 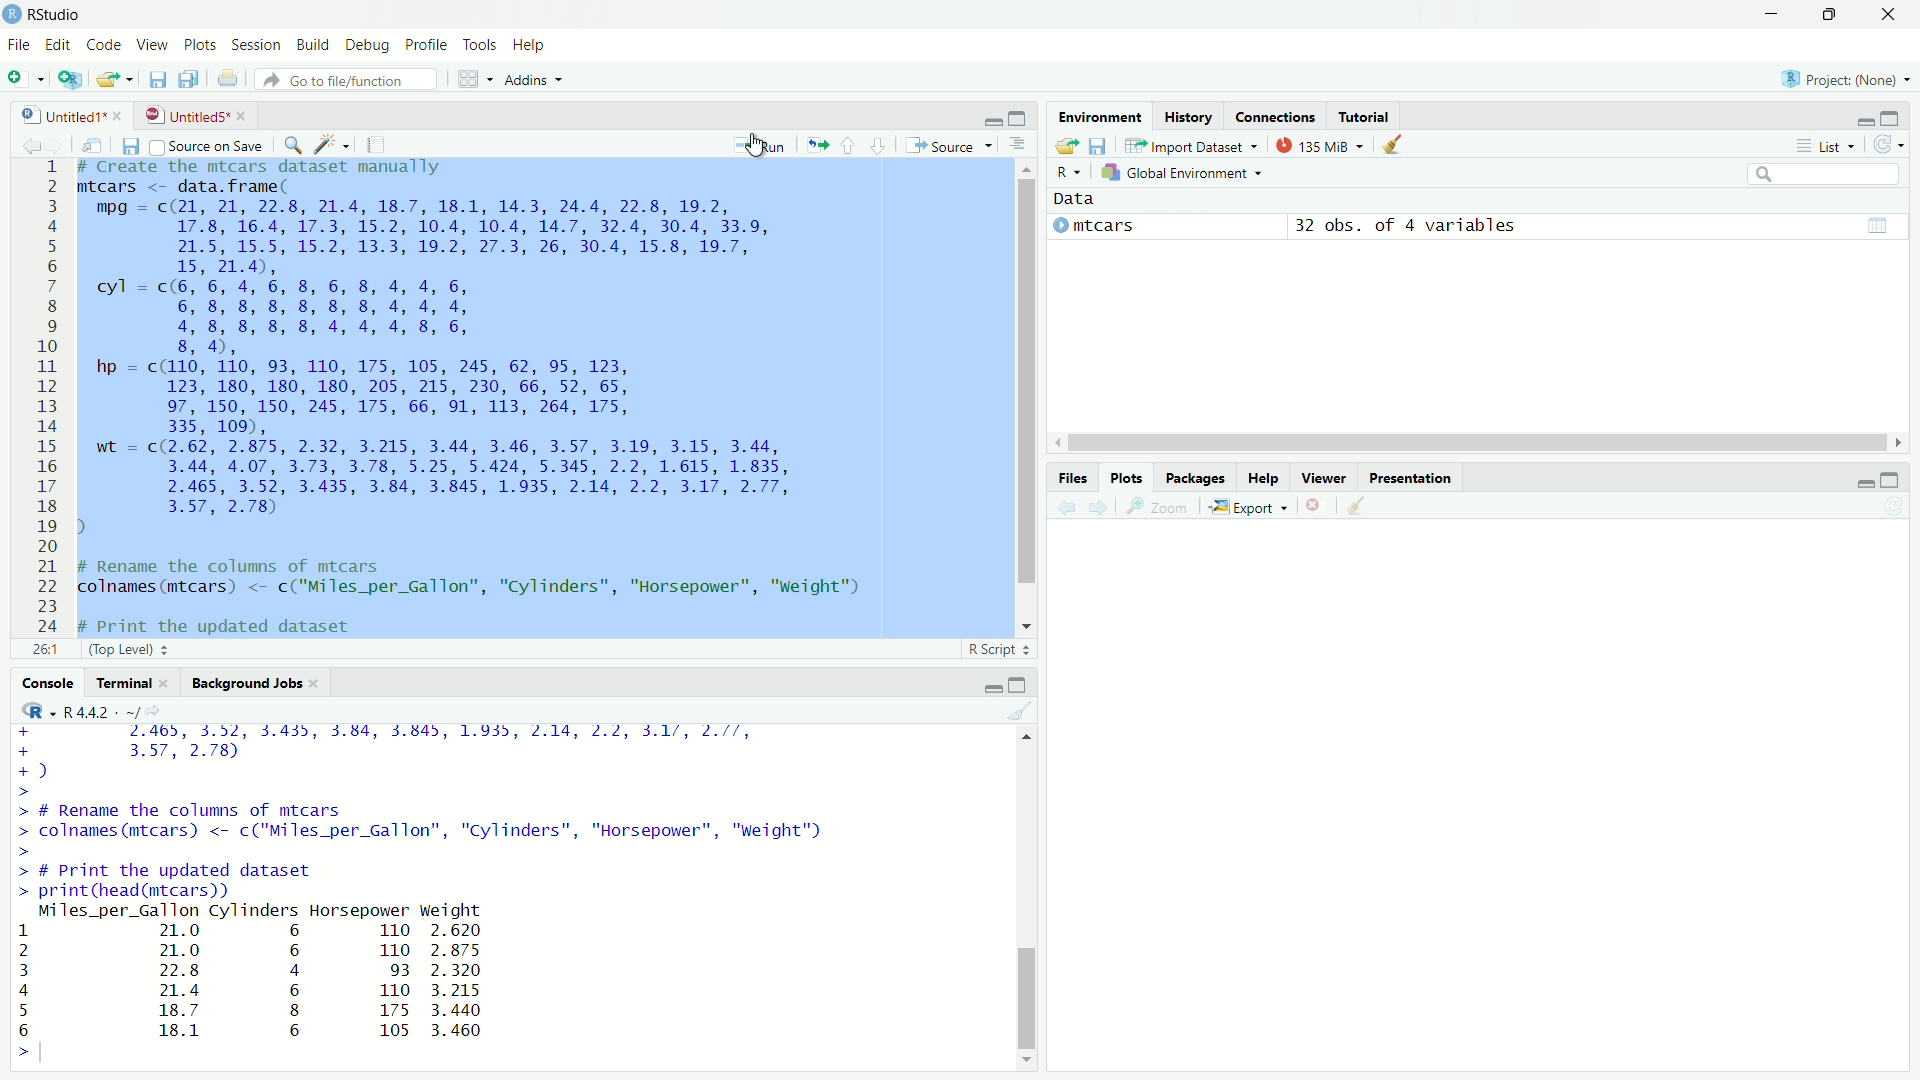 I want to click on RStudio, so click(x=53, y=13).